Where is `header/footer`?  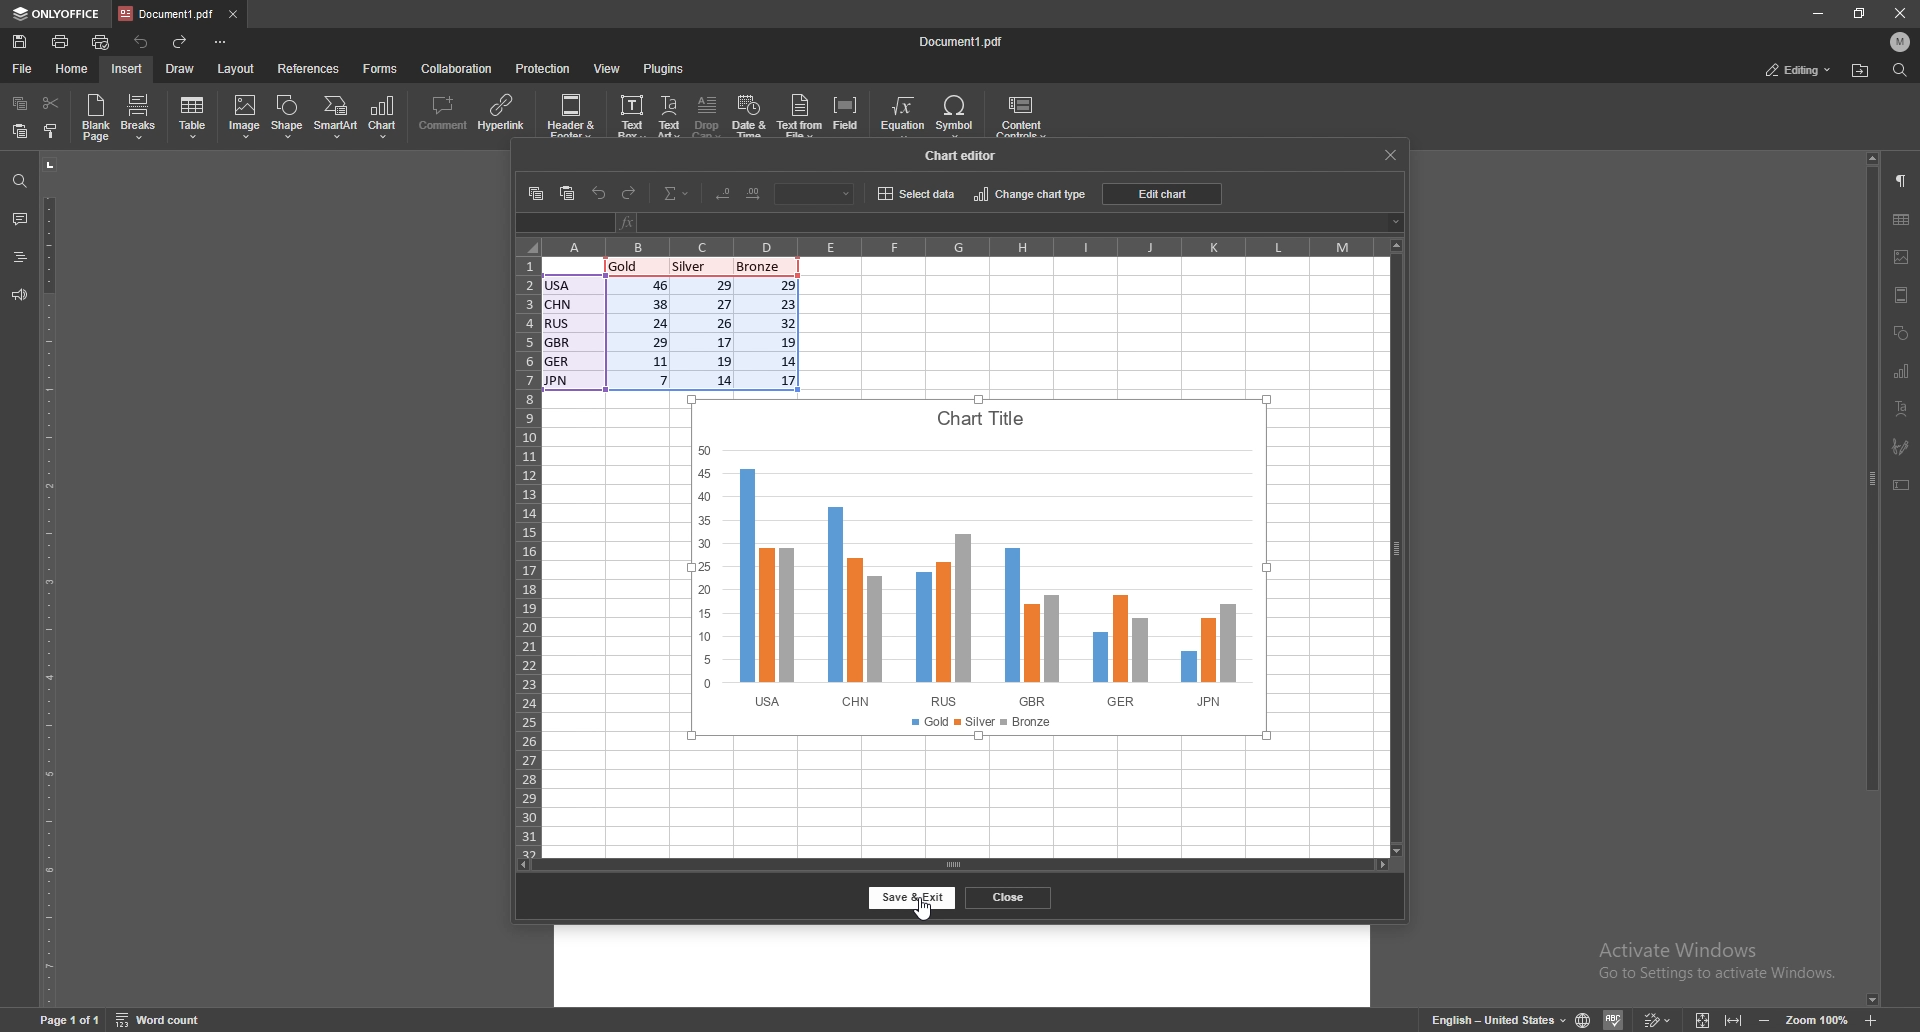
header/footer is located at coordinates (1903, 295).